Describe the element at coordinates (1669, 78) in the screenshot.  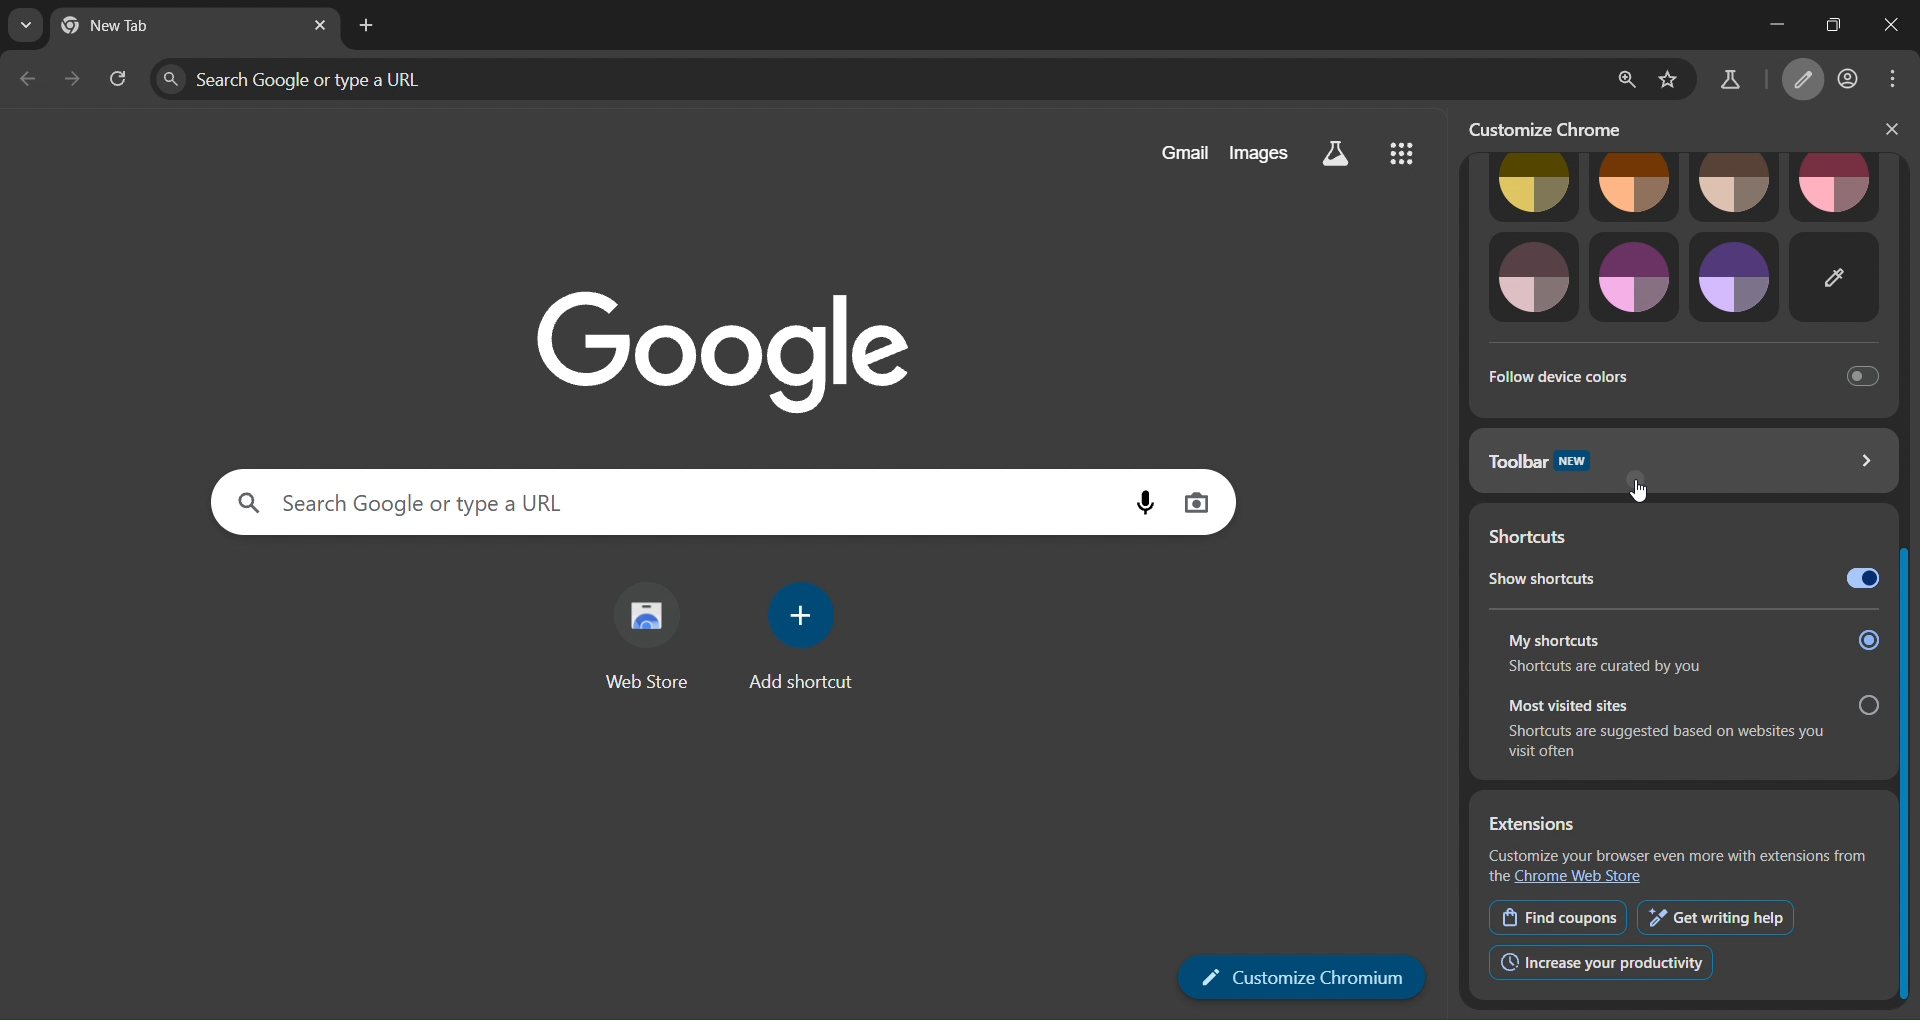
I see `bookmark page` at that location.